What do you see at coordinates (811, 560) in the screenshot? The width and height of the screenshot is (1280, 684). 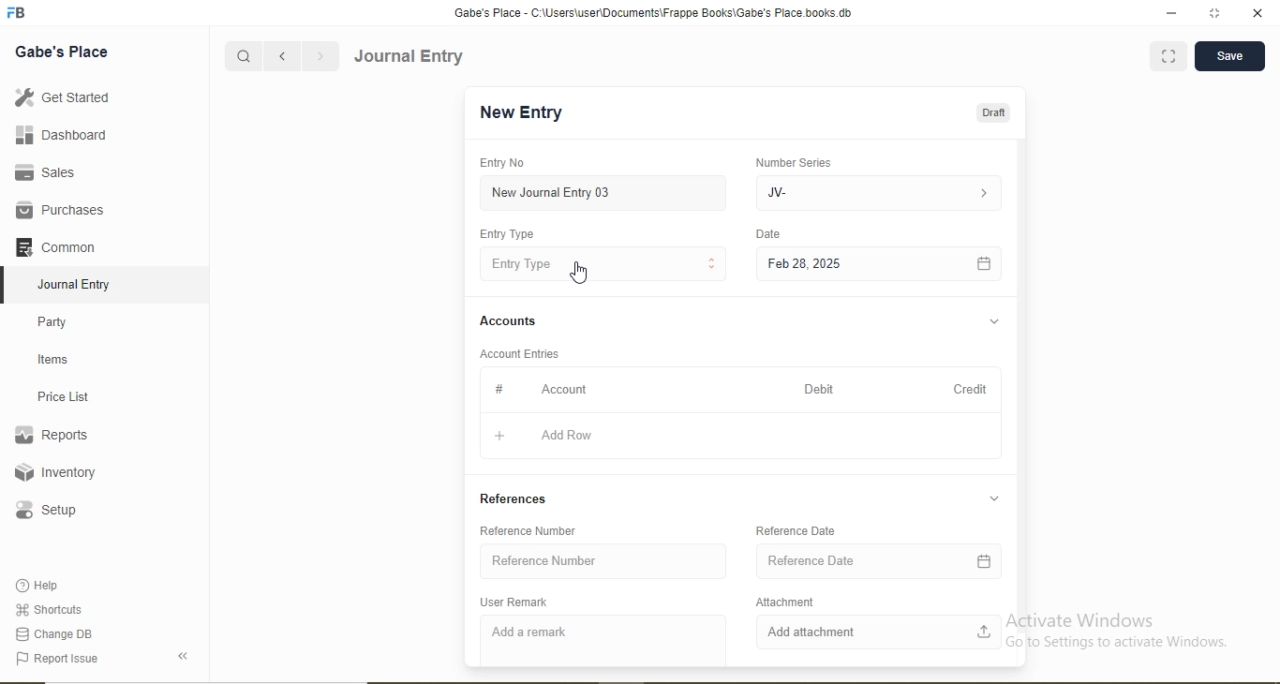 I see `Reference Date` at bounding box center [811, 560].